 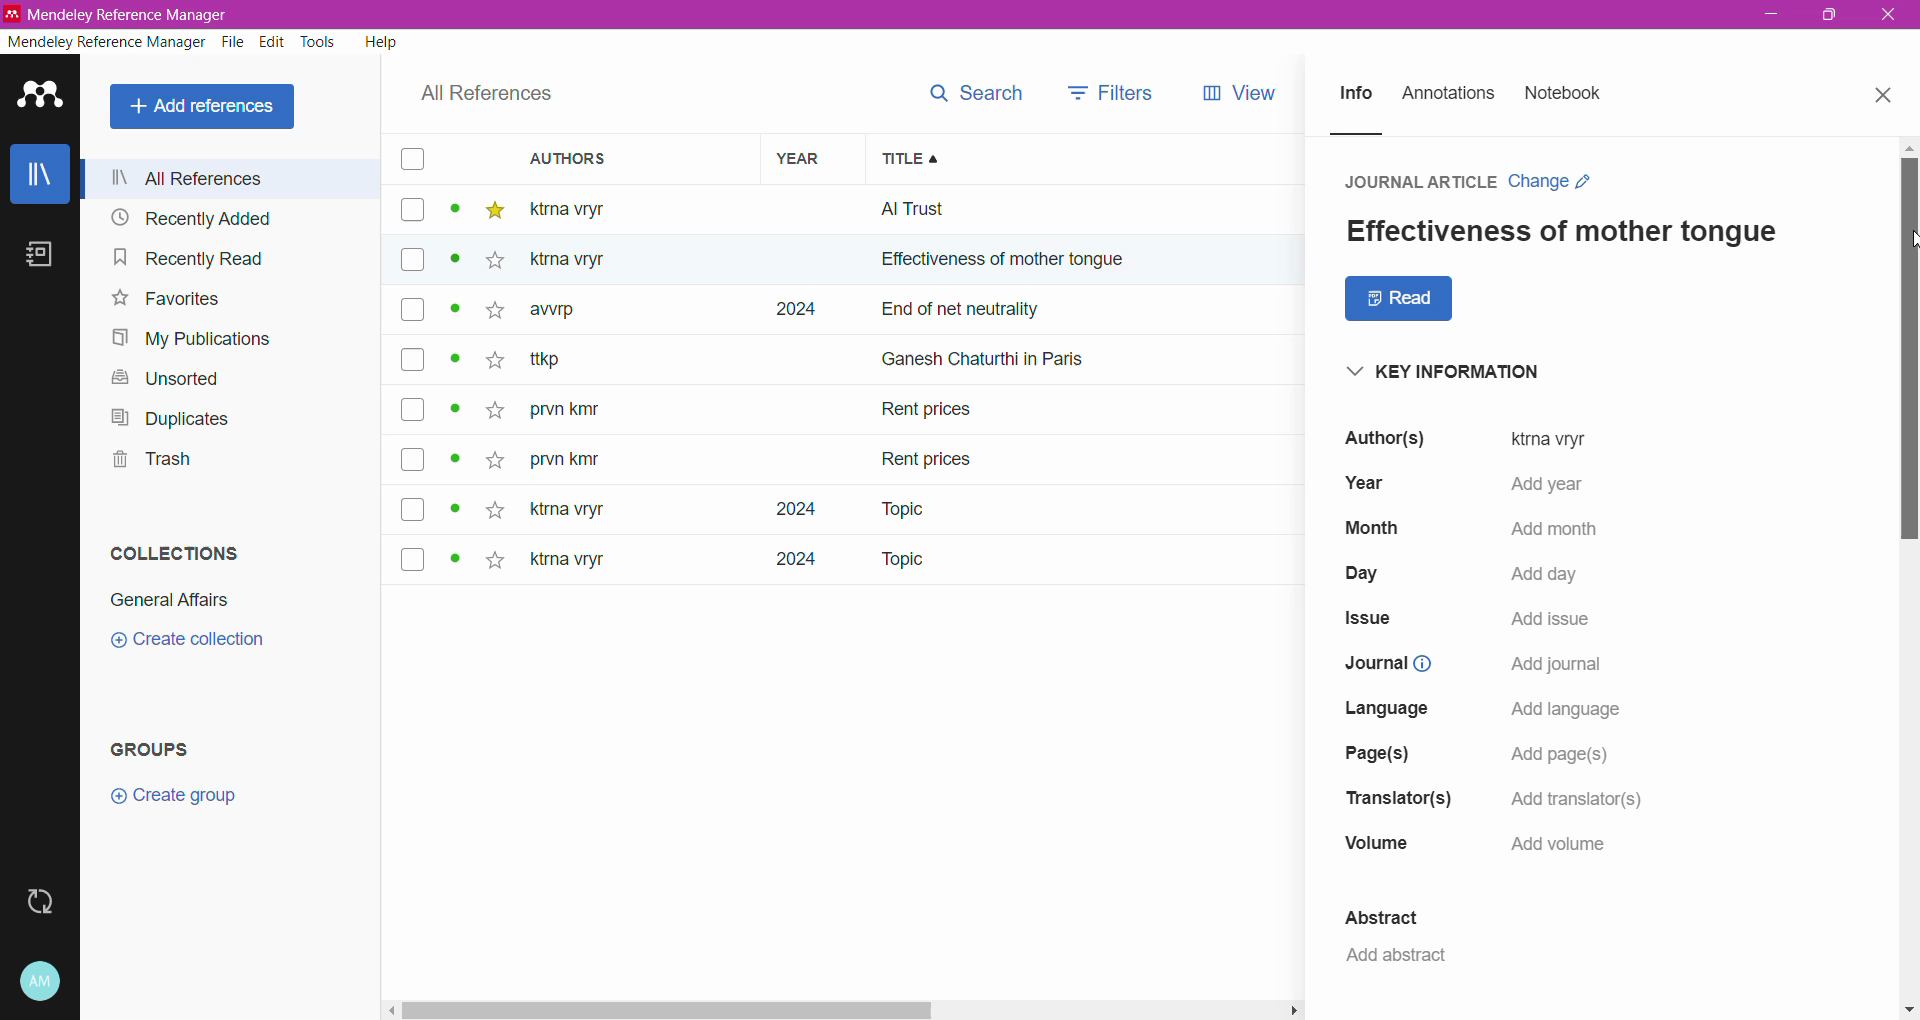 What do you see at coordinates (973, 93) in the screenshot?
I see `search` at bounding box center [973, 93].